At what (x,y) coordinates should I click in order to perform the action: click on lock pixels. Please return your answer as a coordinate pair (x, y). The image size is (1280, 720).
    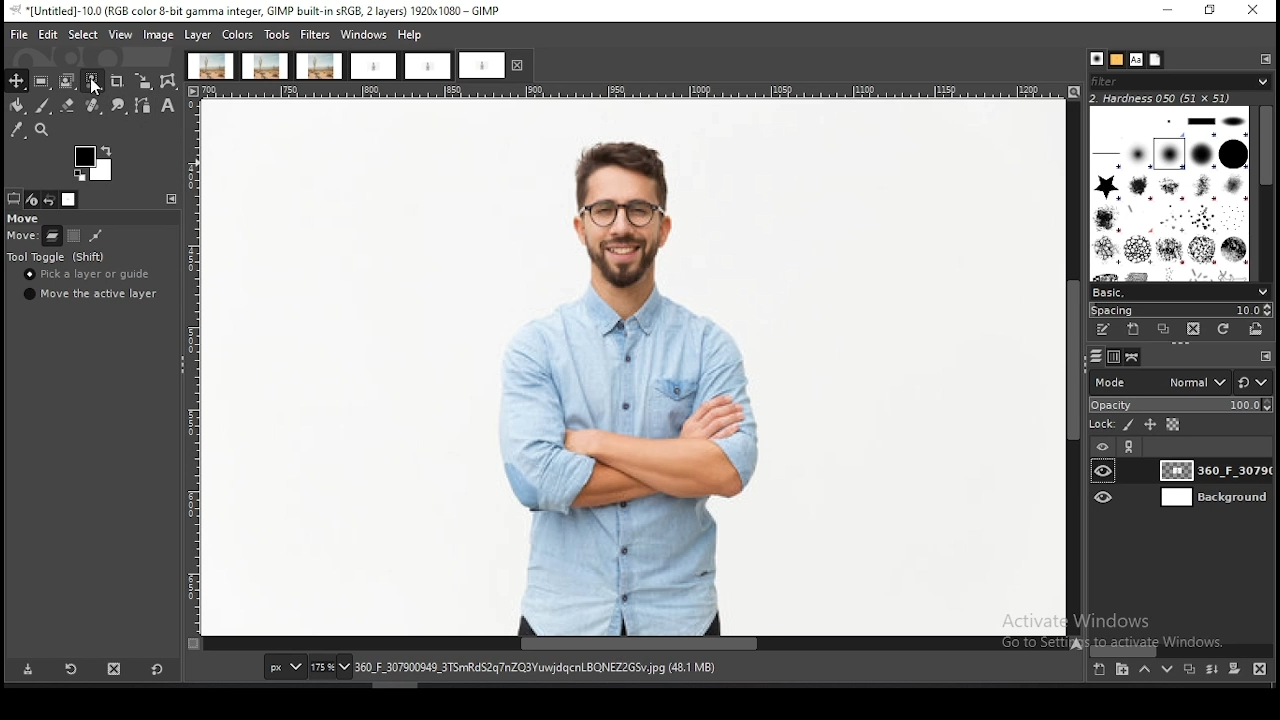
    Looking at the image, I should click on (1129, 426).